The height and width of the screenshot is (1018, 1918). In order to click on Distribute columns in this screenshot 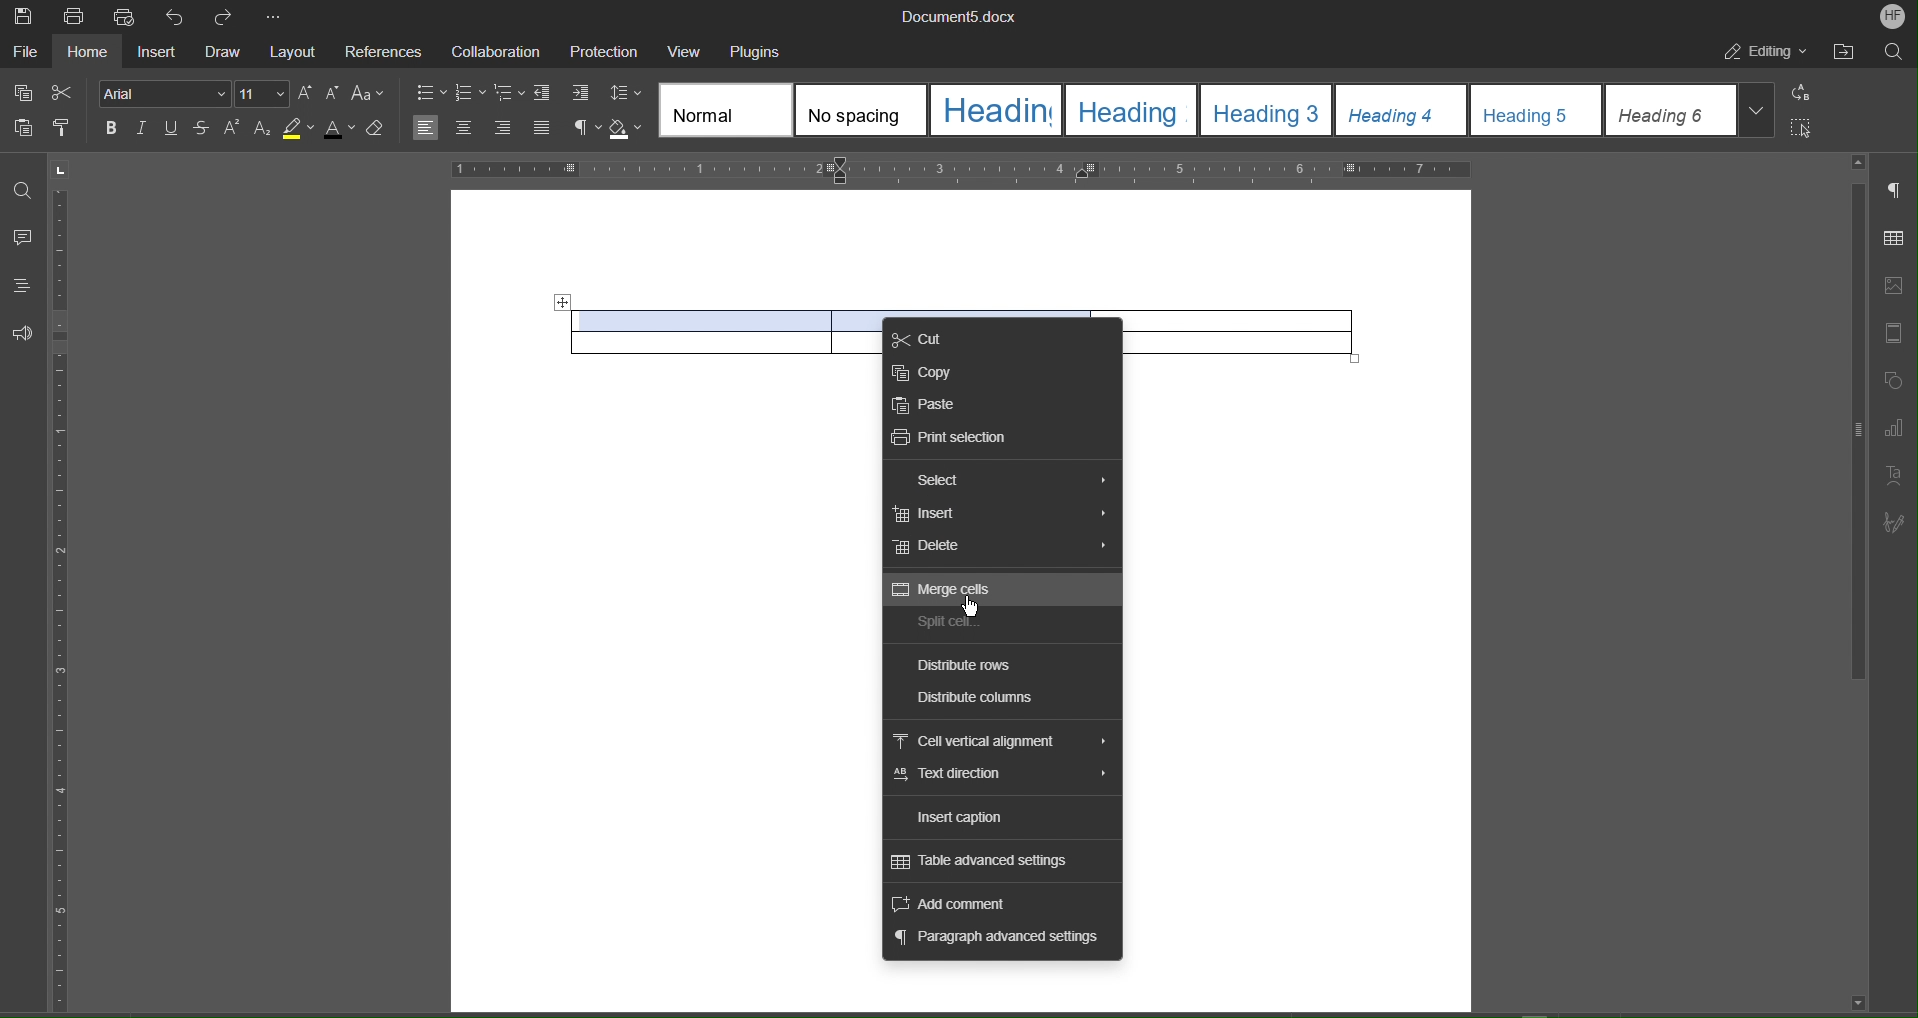, I will do `click(979, 701)`.